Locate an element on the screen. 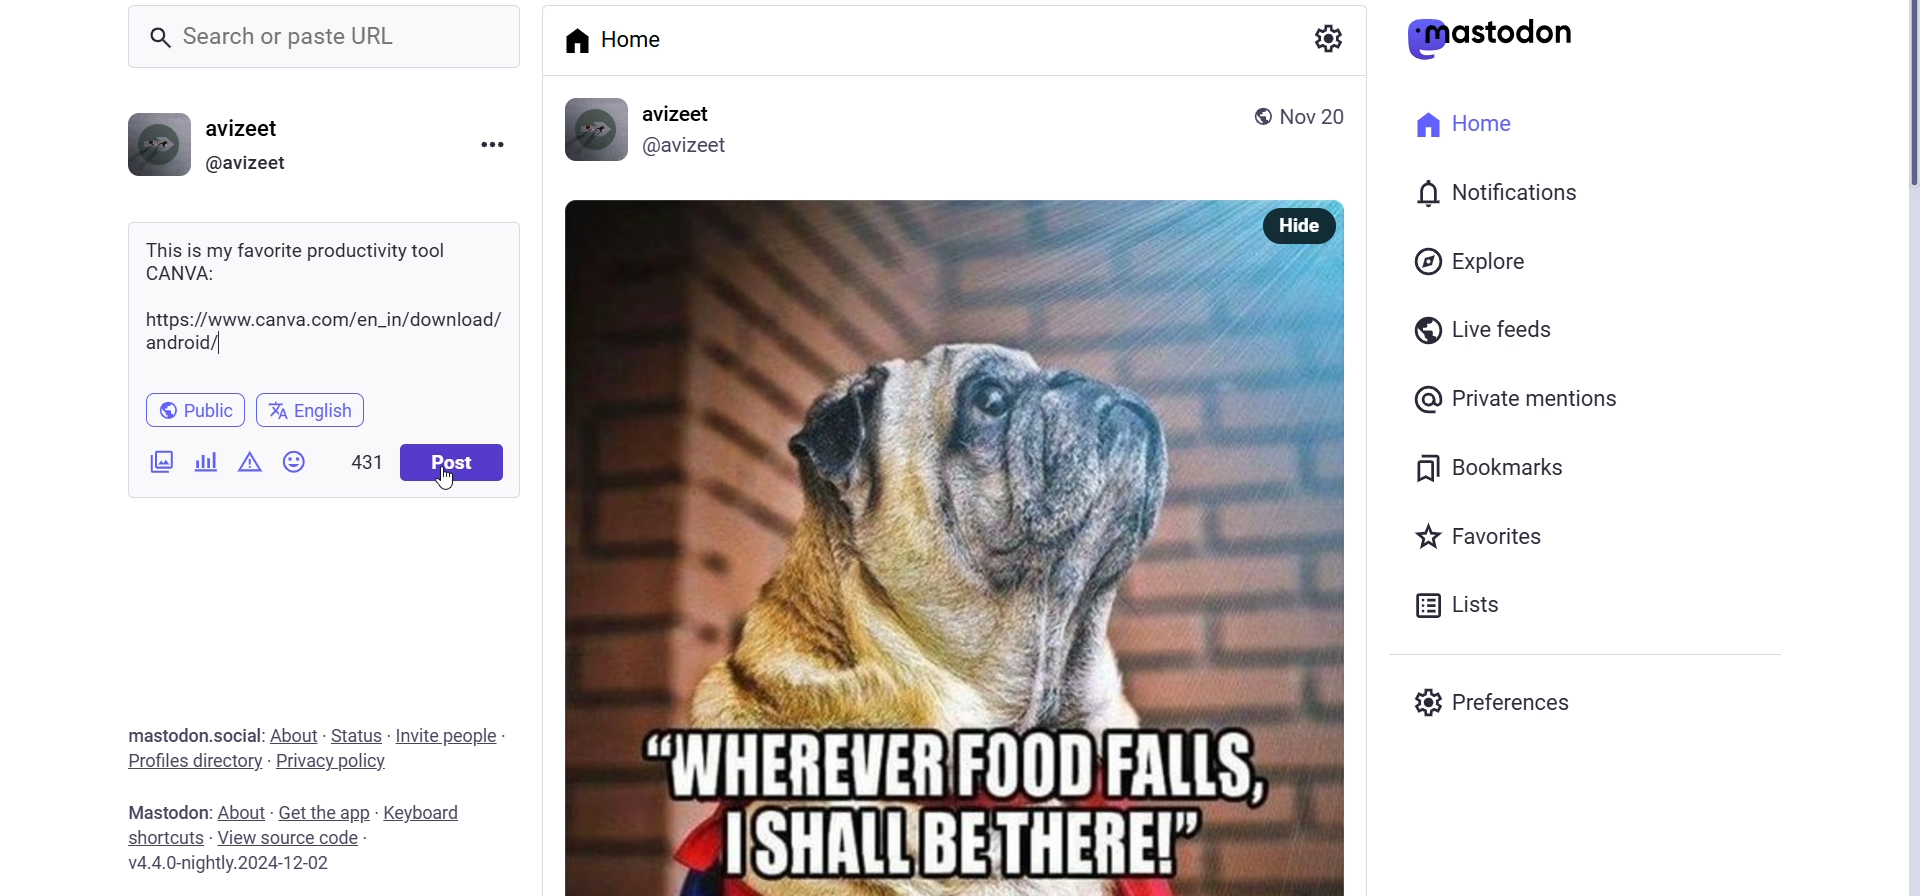 Image resolution: width=1920 pixels, height=896 pixels. hide is located at coordinates (1304, 225).